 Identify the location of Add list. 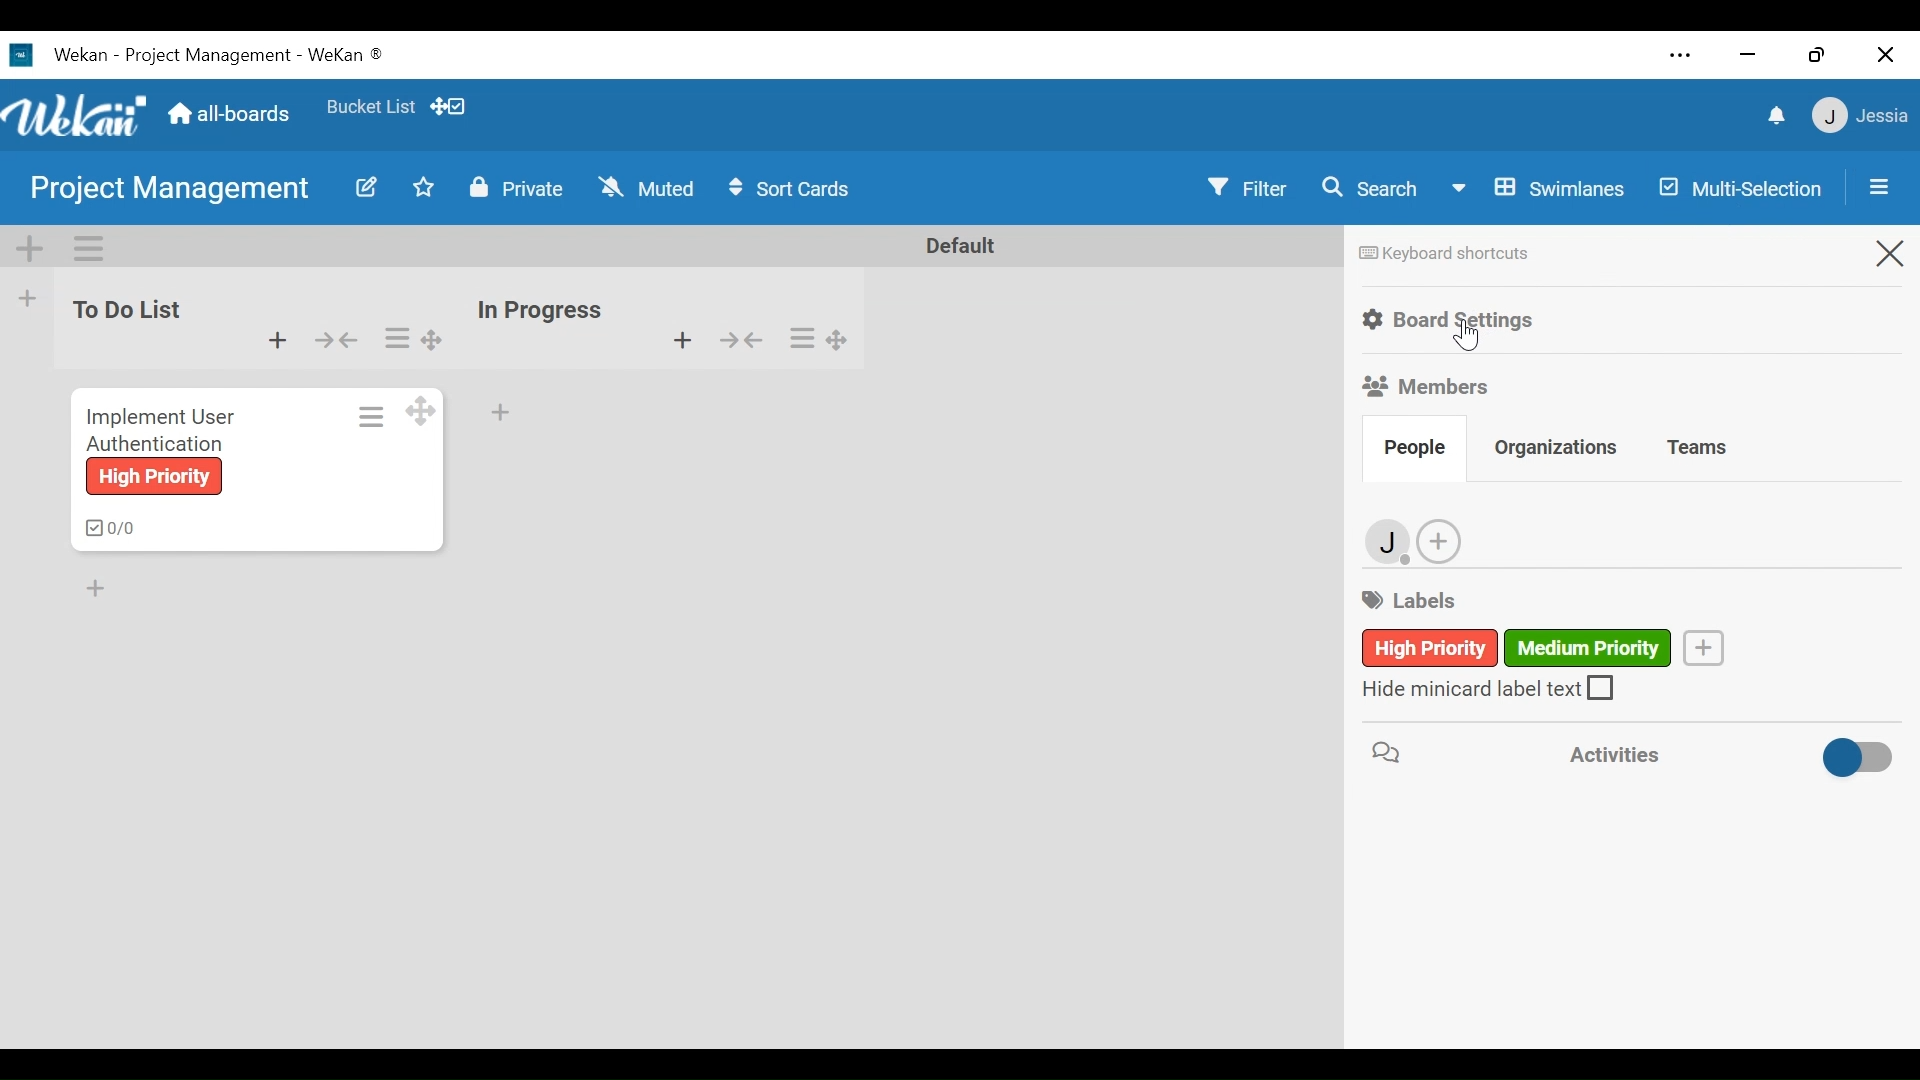
(25, 298).